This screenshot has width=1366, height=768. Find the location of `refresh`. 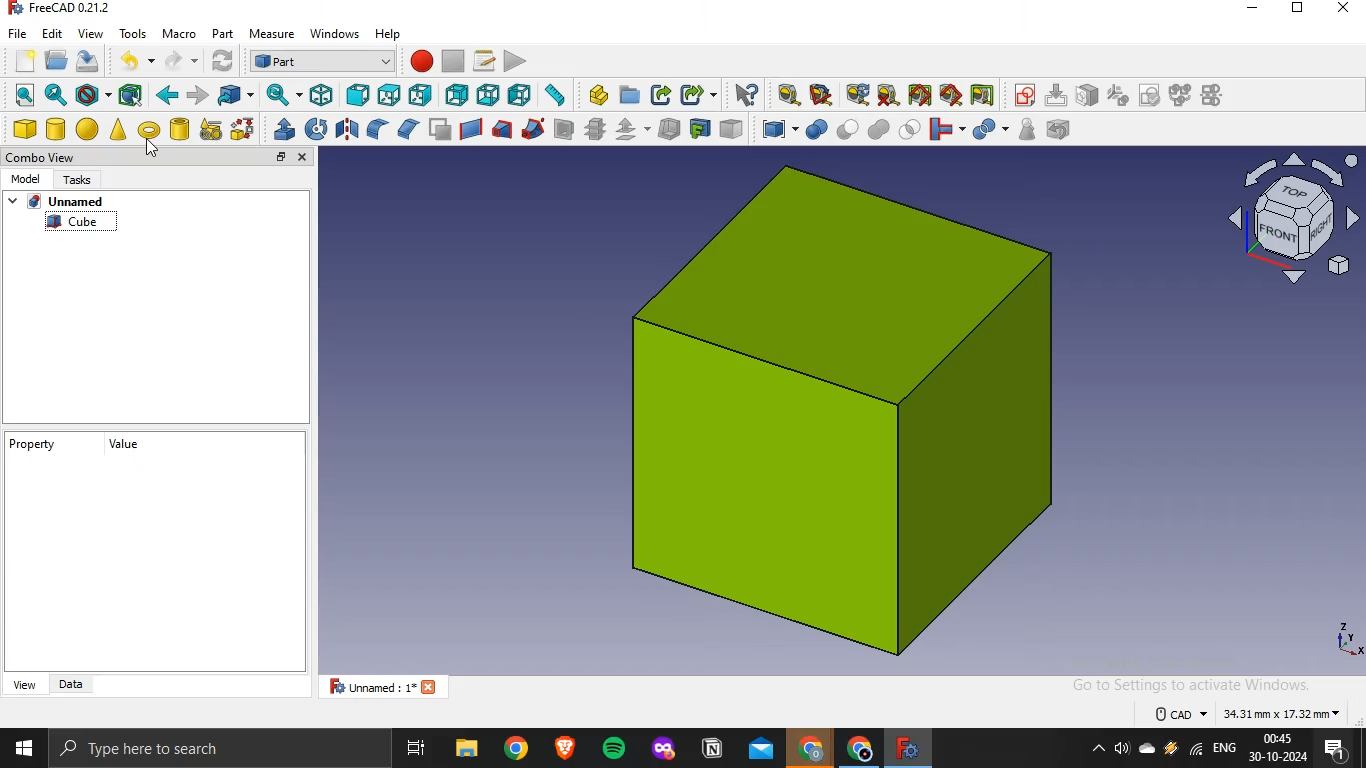

refresh is located at coordinates (857, 95).